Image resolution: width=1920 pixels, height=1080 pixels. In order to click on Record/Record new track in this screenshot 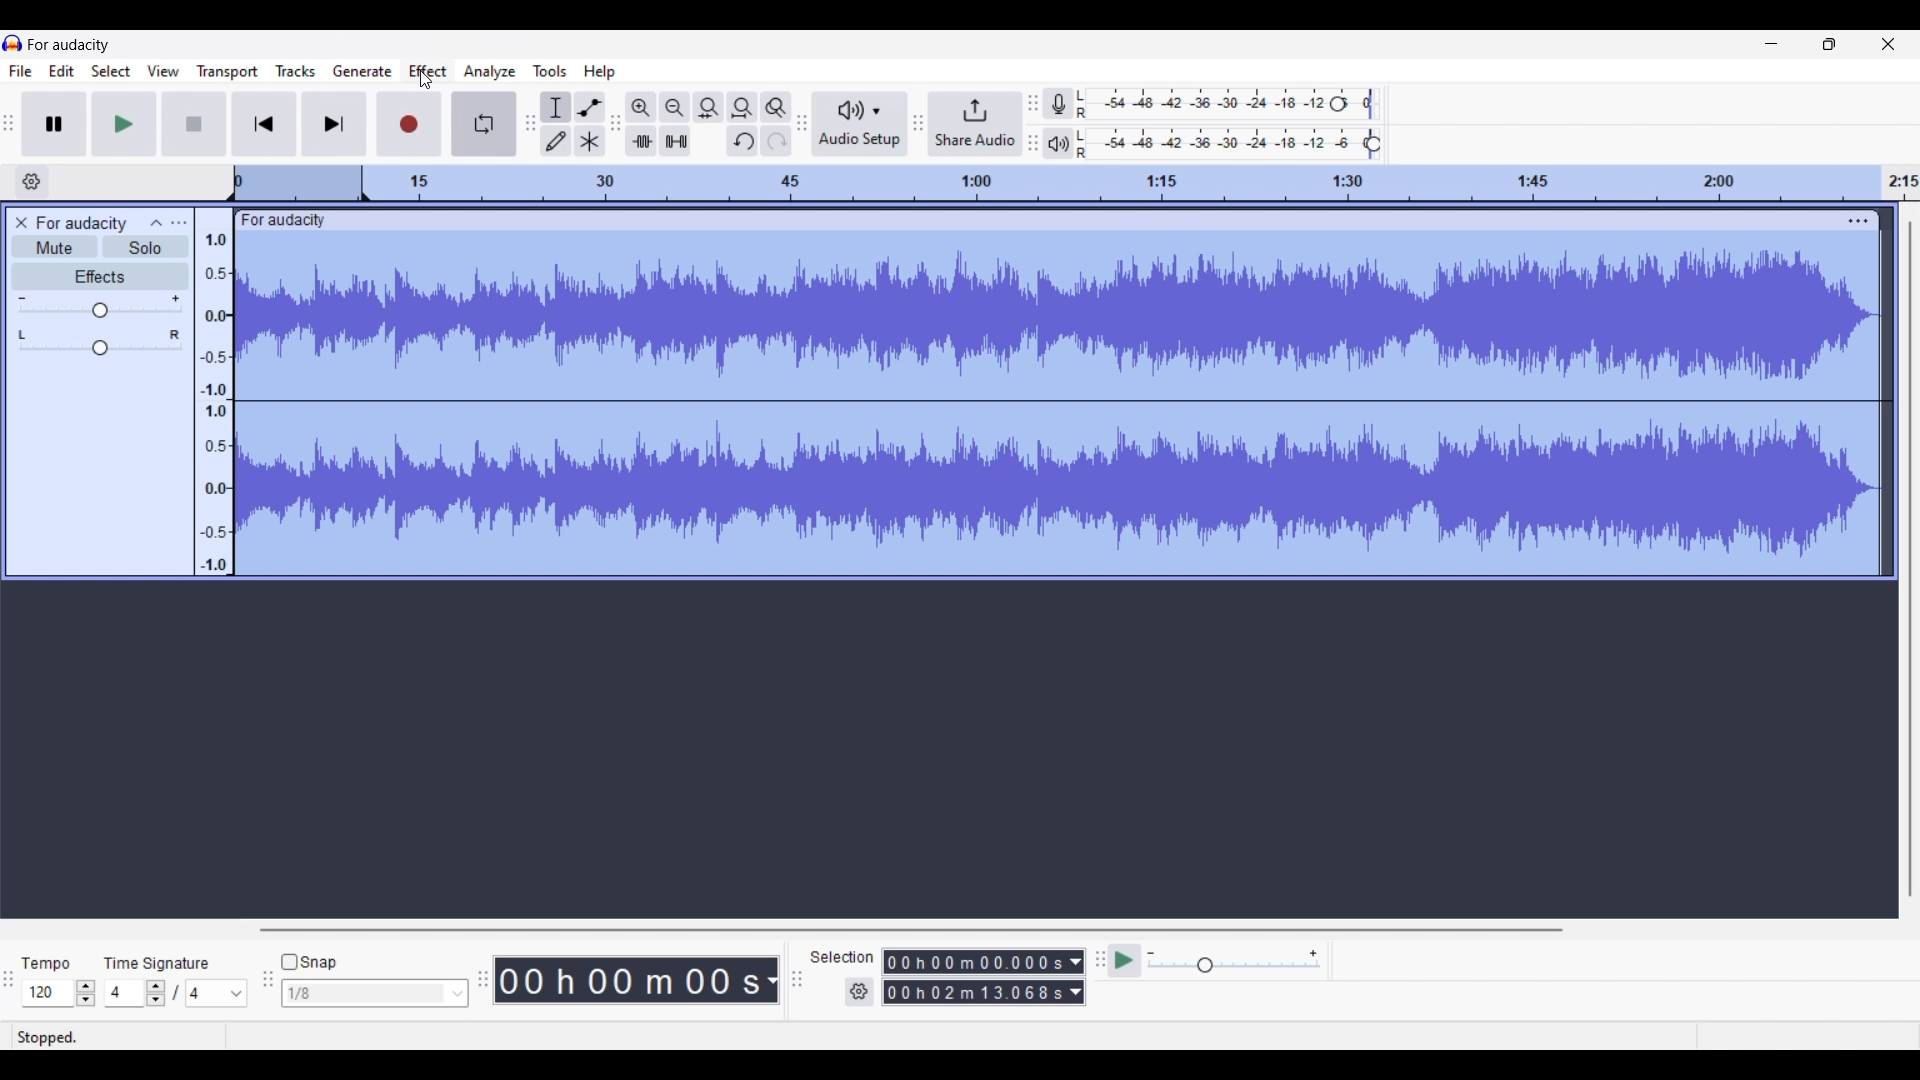, I will do `click(410, 124)`.